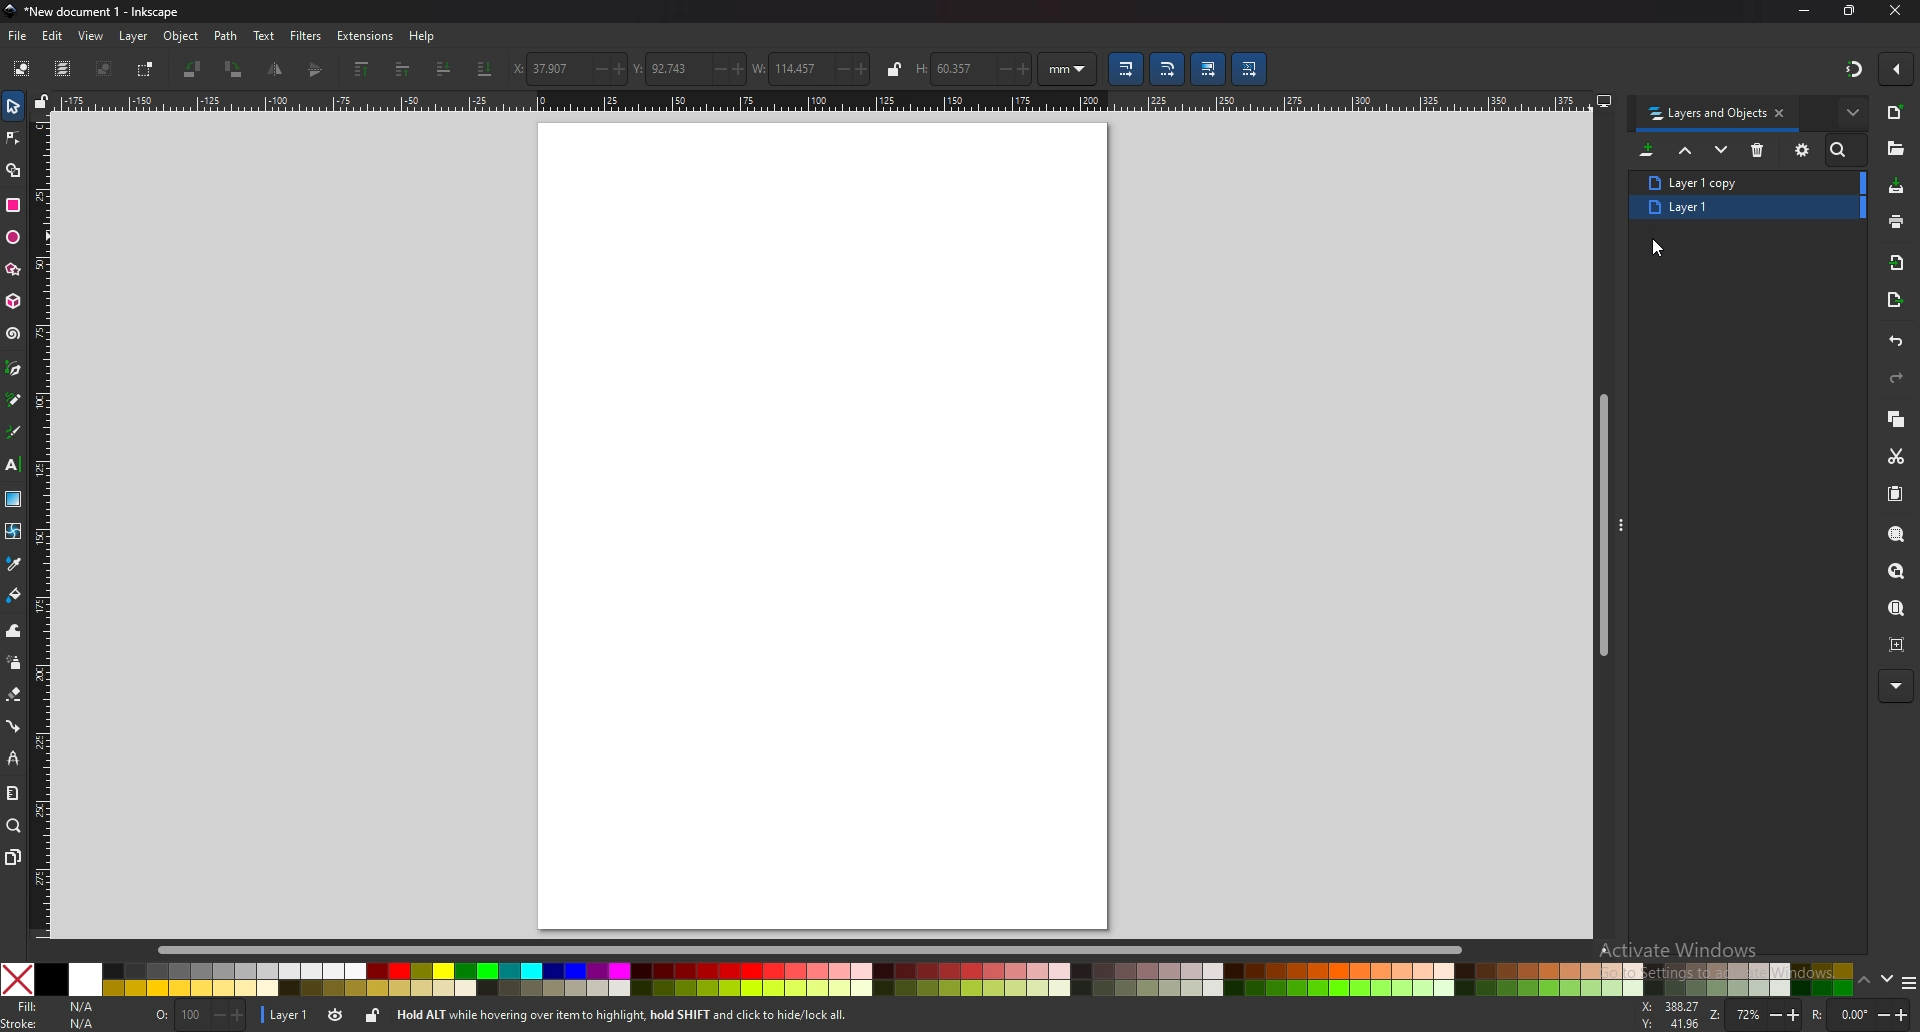 The height and width of the screenshot is (1032, 1920). What do you see at coordinates (1898, 645) in the screenshot?
I see `zoom centre page` at bounding box center [1898, 645].